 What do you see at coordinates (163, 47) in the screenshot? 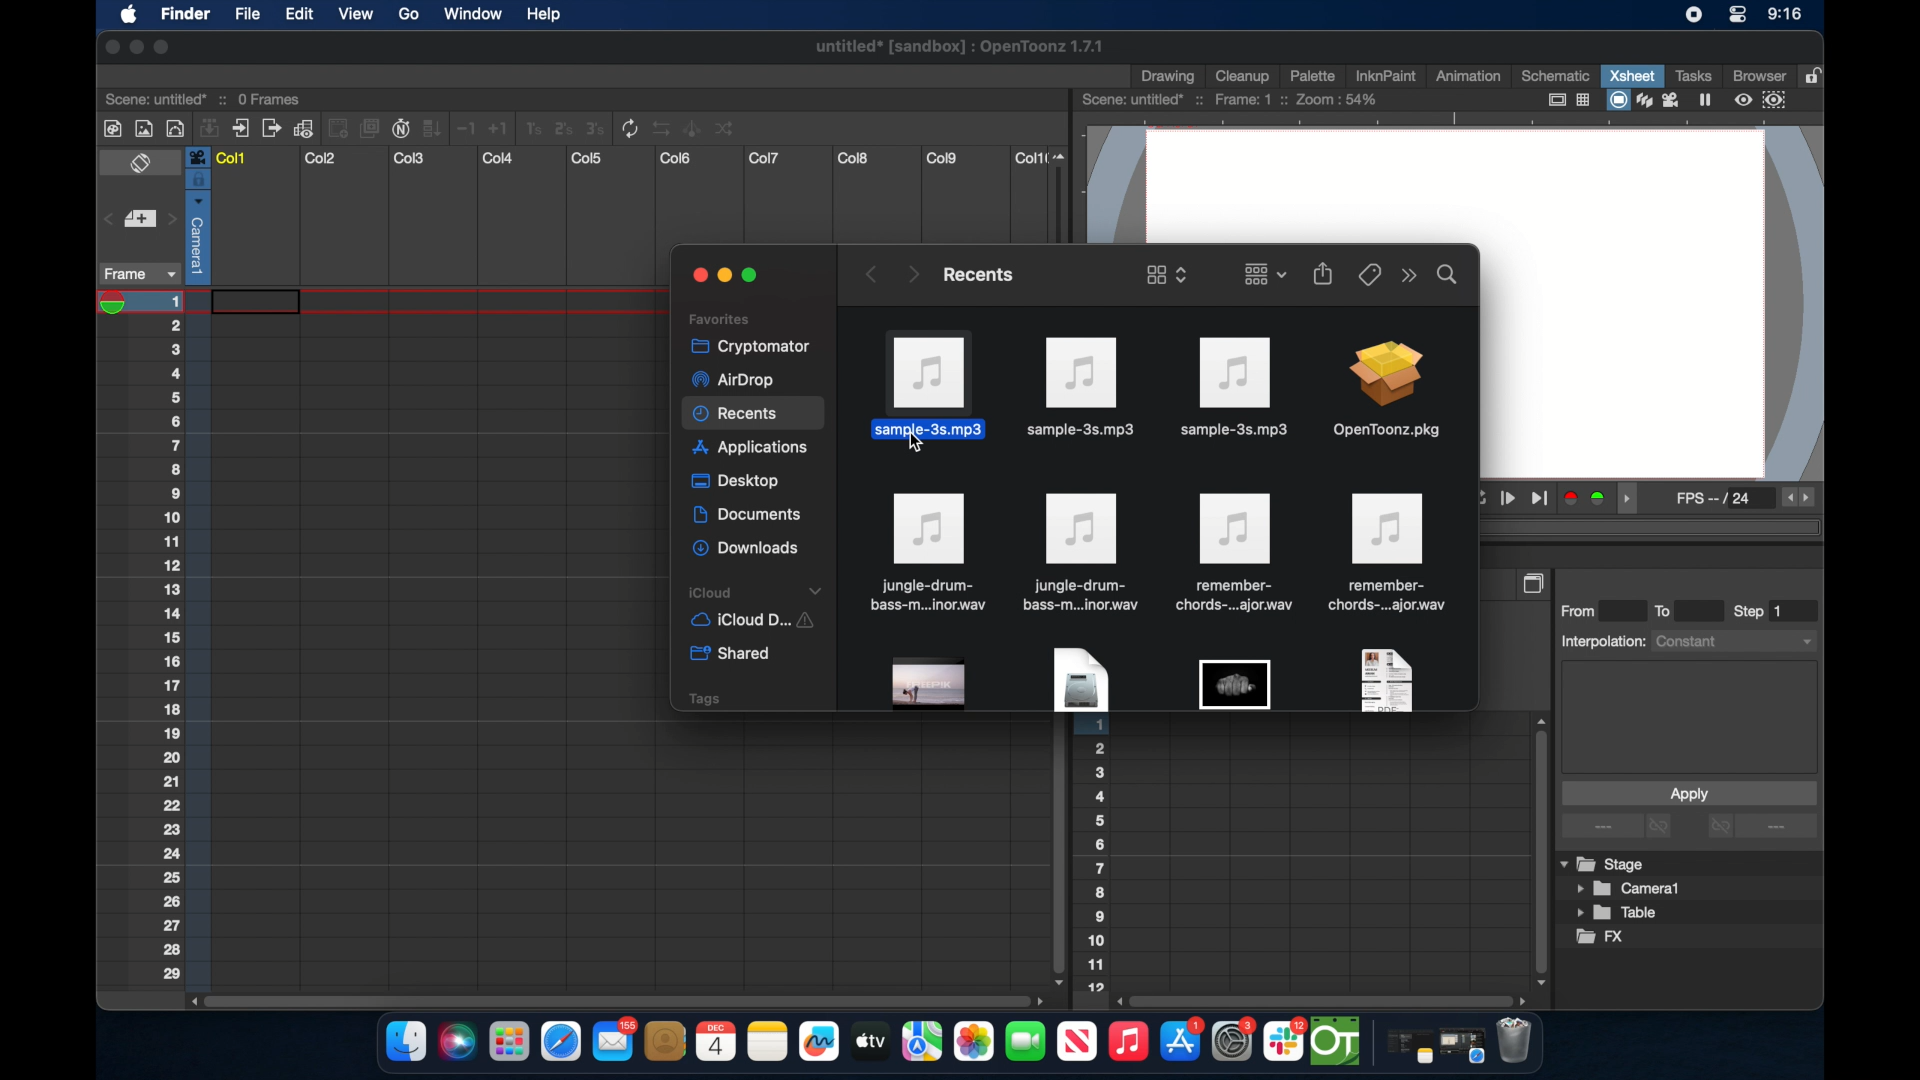
I see `maximize` at bounding box center [163, 47].